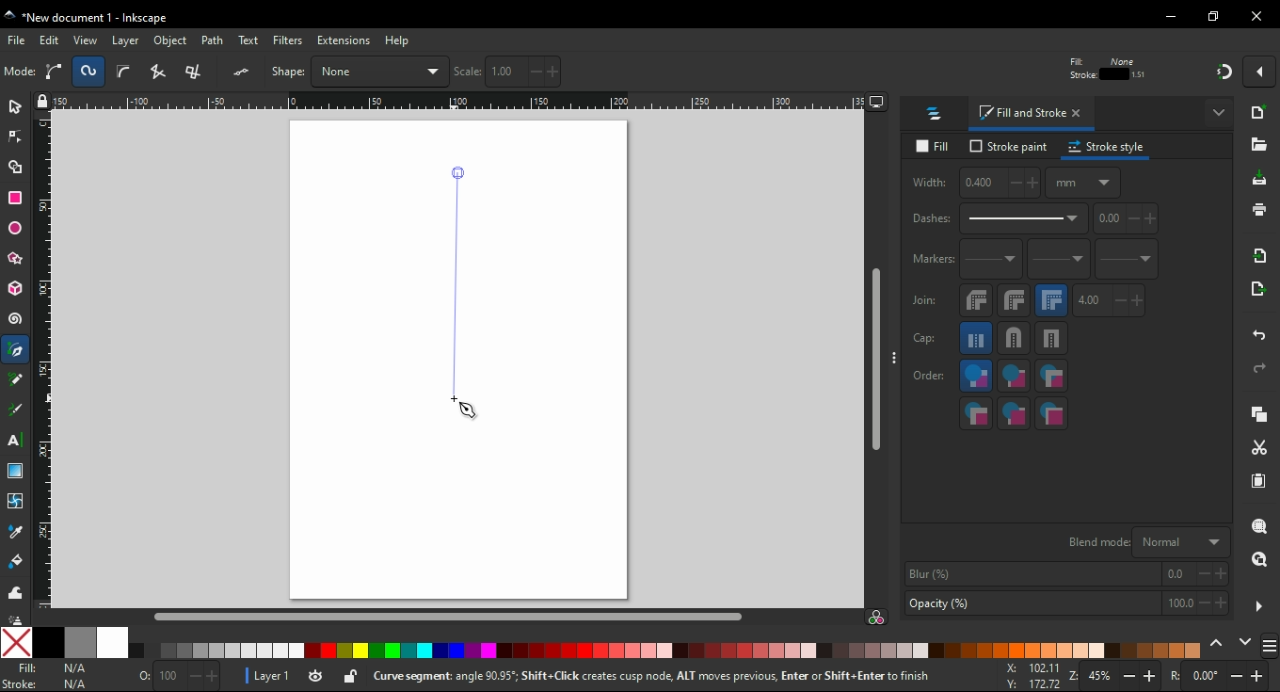  What do you see at coordinates (1258, 368) in the screenshot?
I see `redo` at bounding box center [1258, 368].